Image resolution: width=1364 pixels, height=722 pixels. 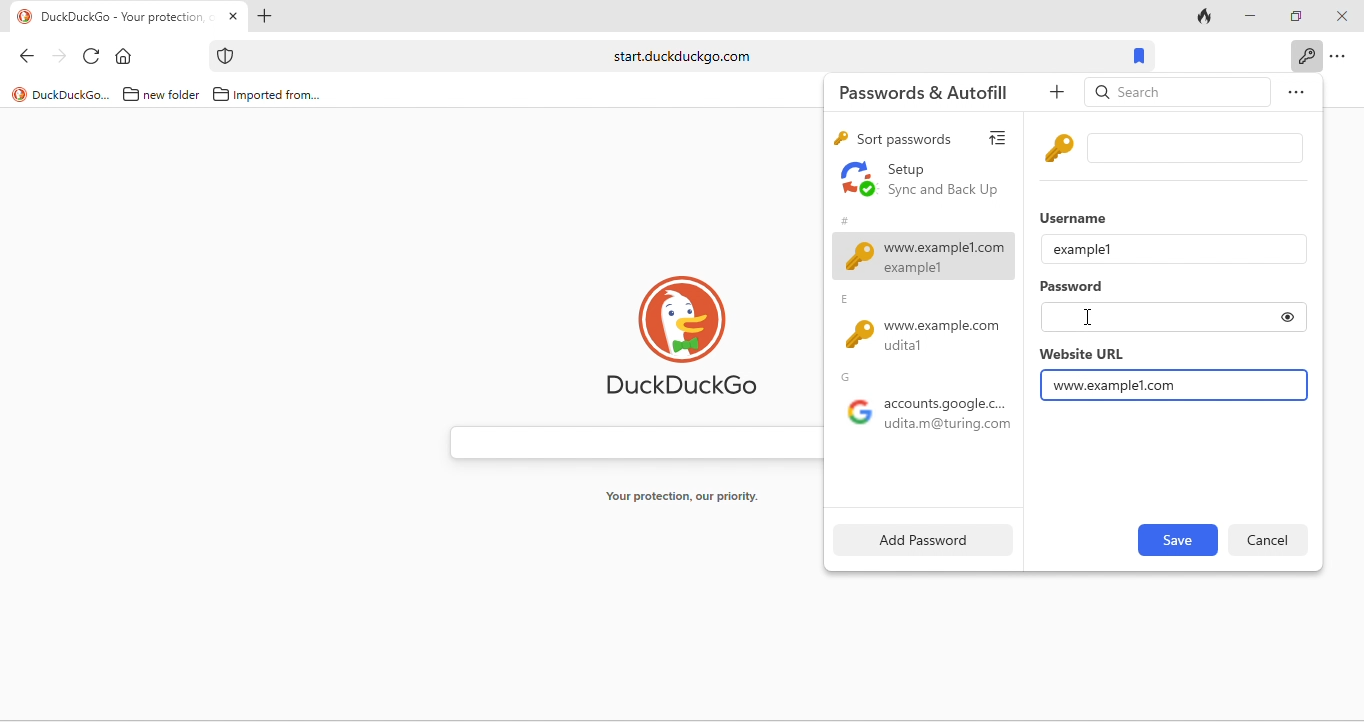 What do you see at coordinates (1141, 55) in the screenshot?
I see `bookmarks` at bounding box center [1141, 55].